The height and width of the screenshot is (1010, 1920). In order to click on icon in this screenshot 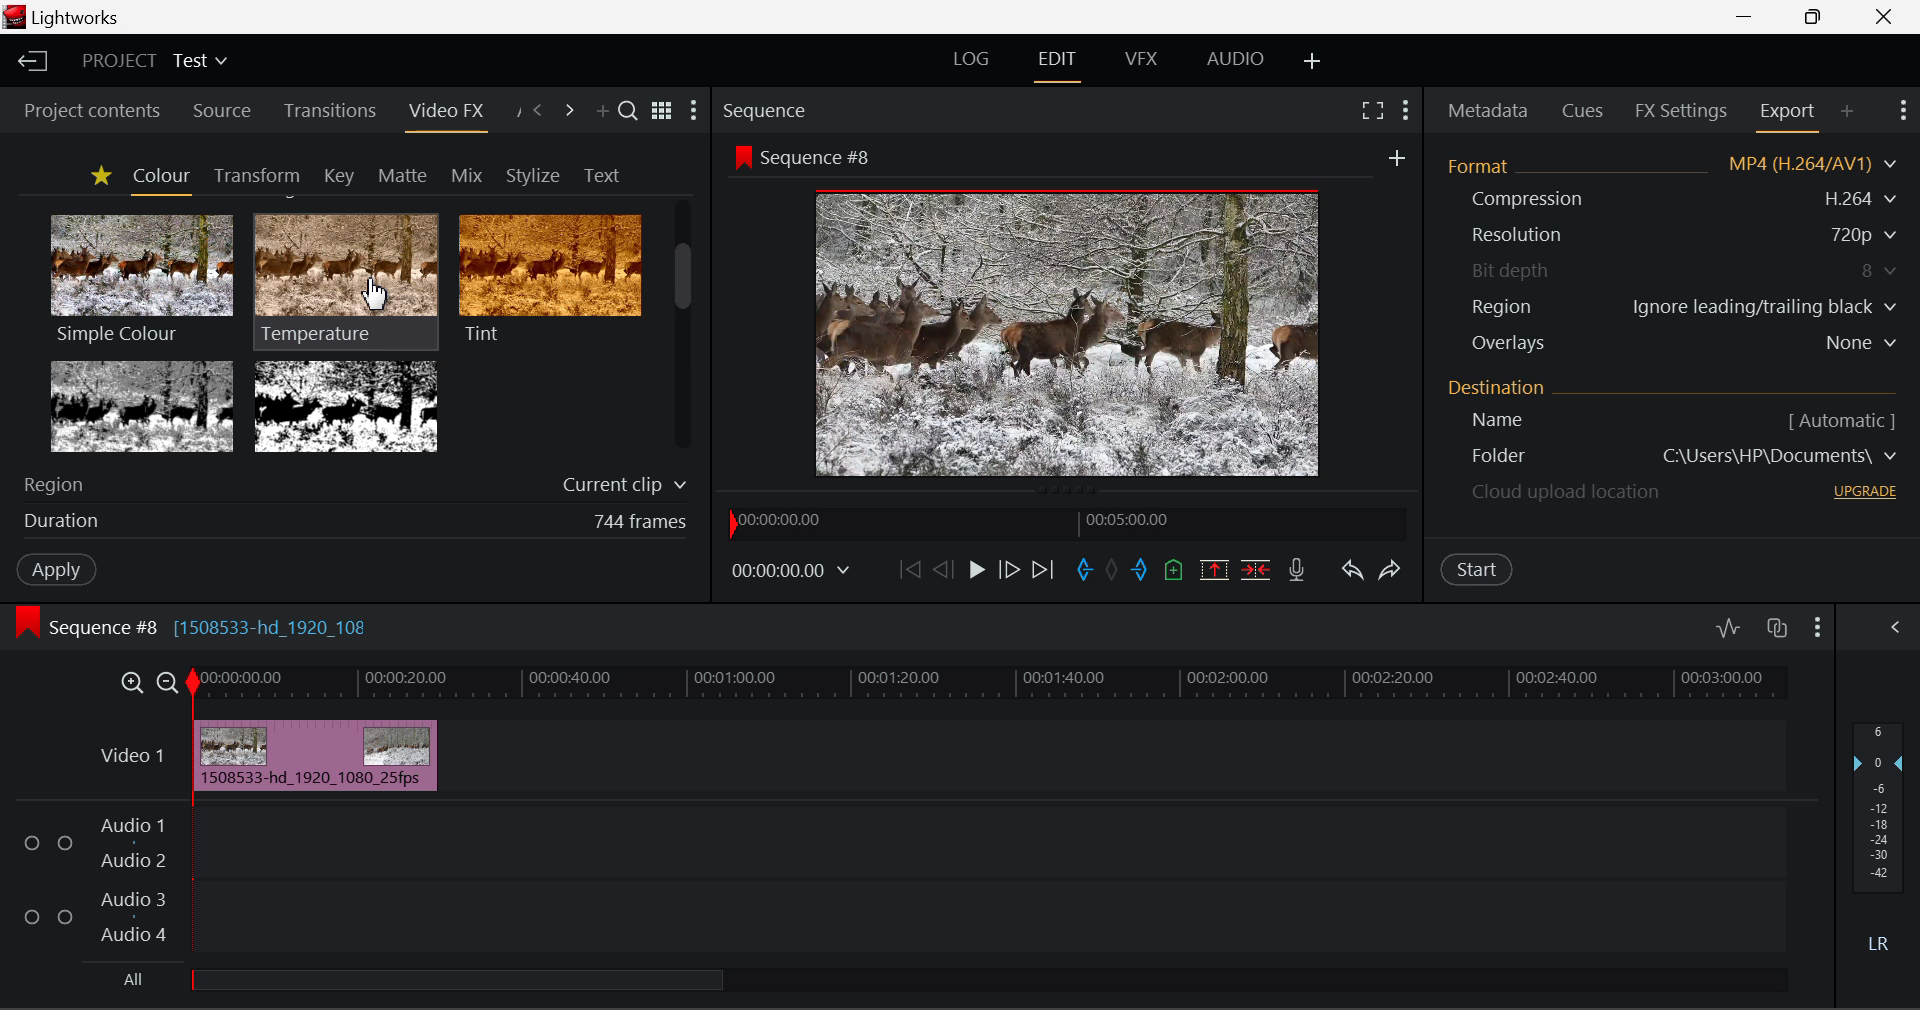, I will do `click(742, 157)`.